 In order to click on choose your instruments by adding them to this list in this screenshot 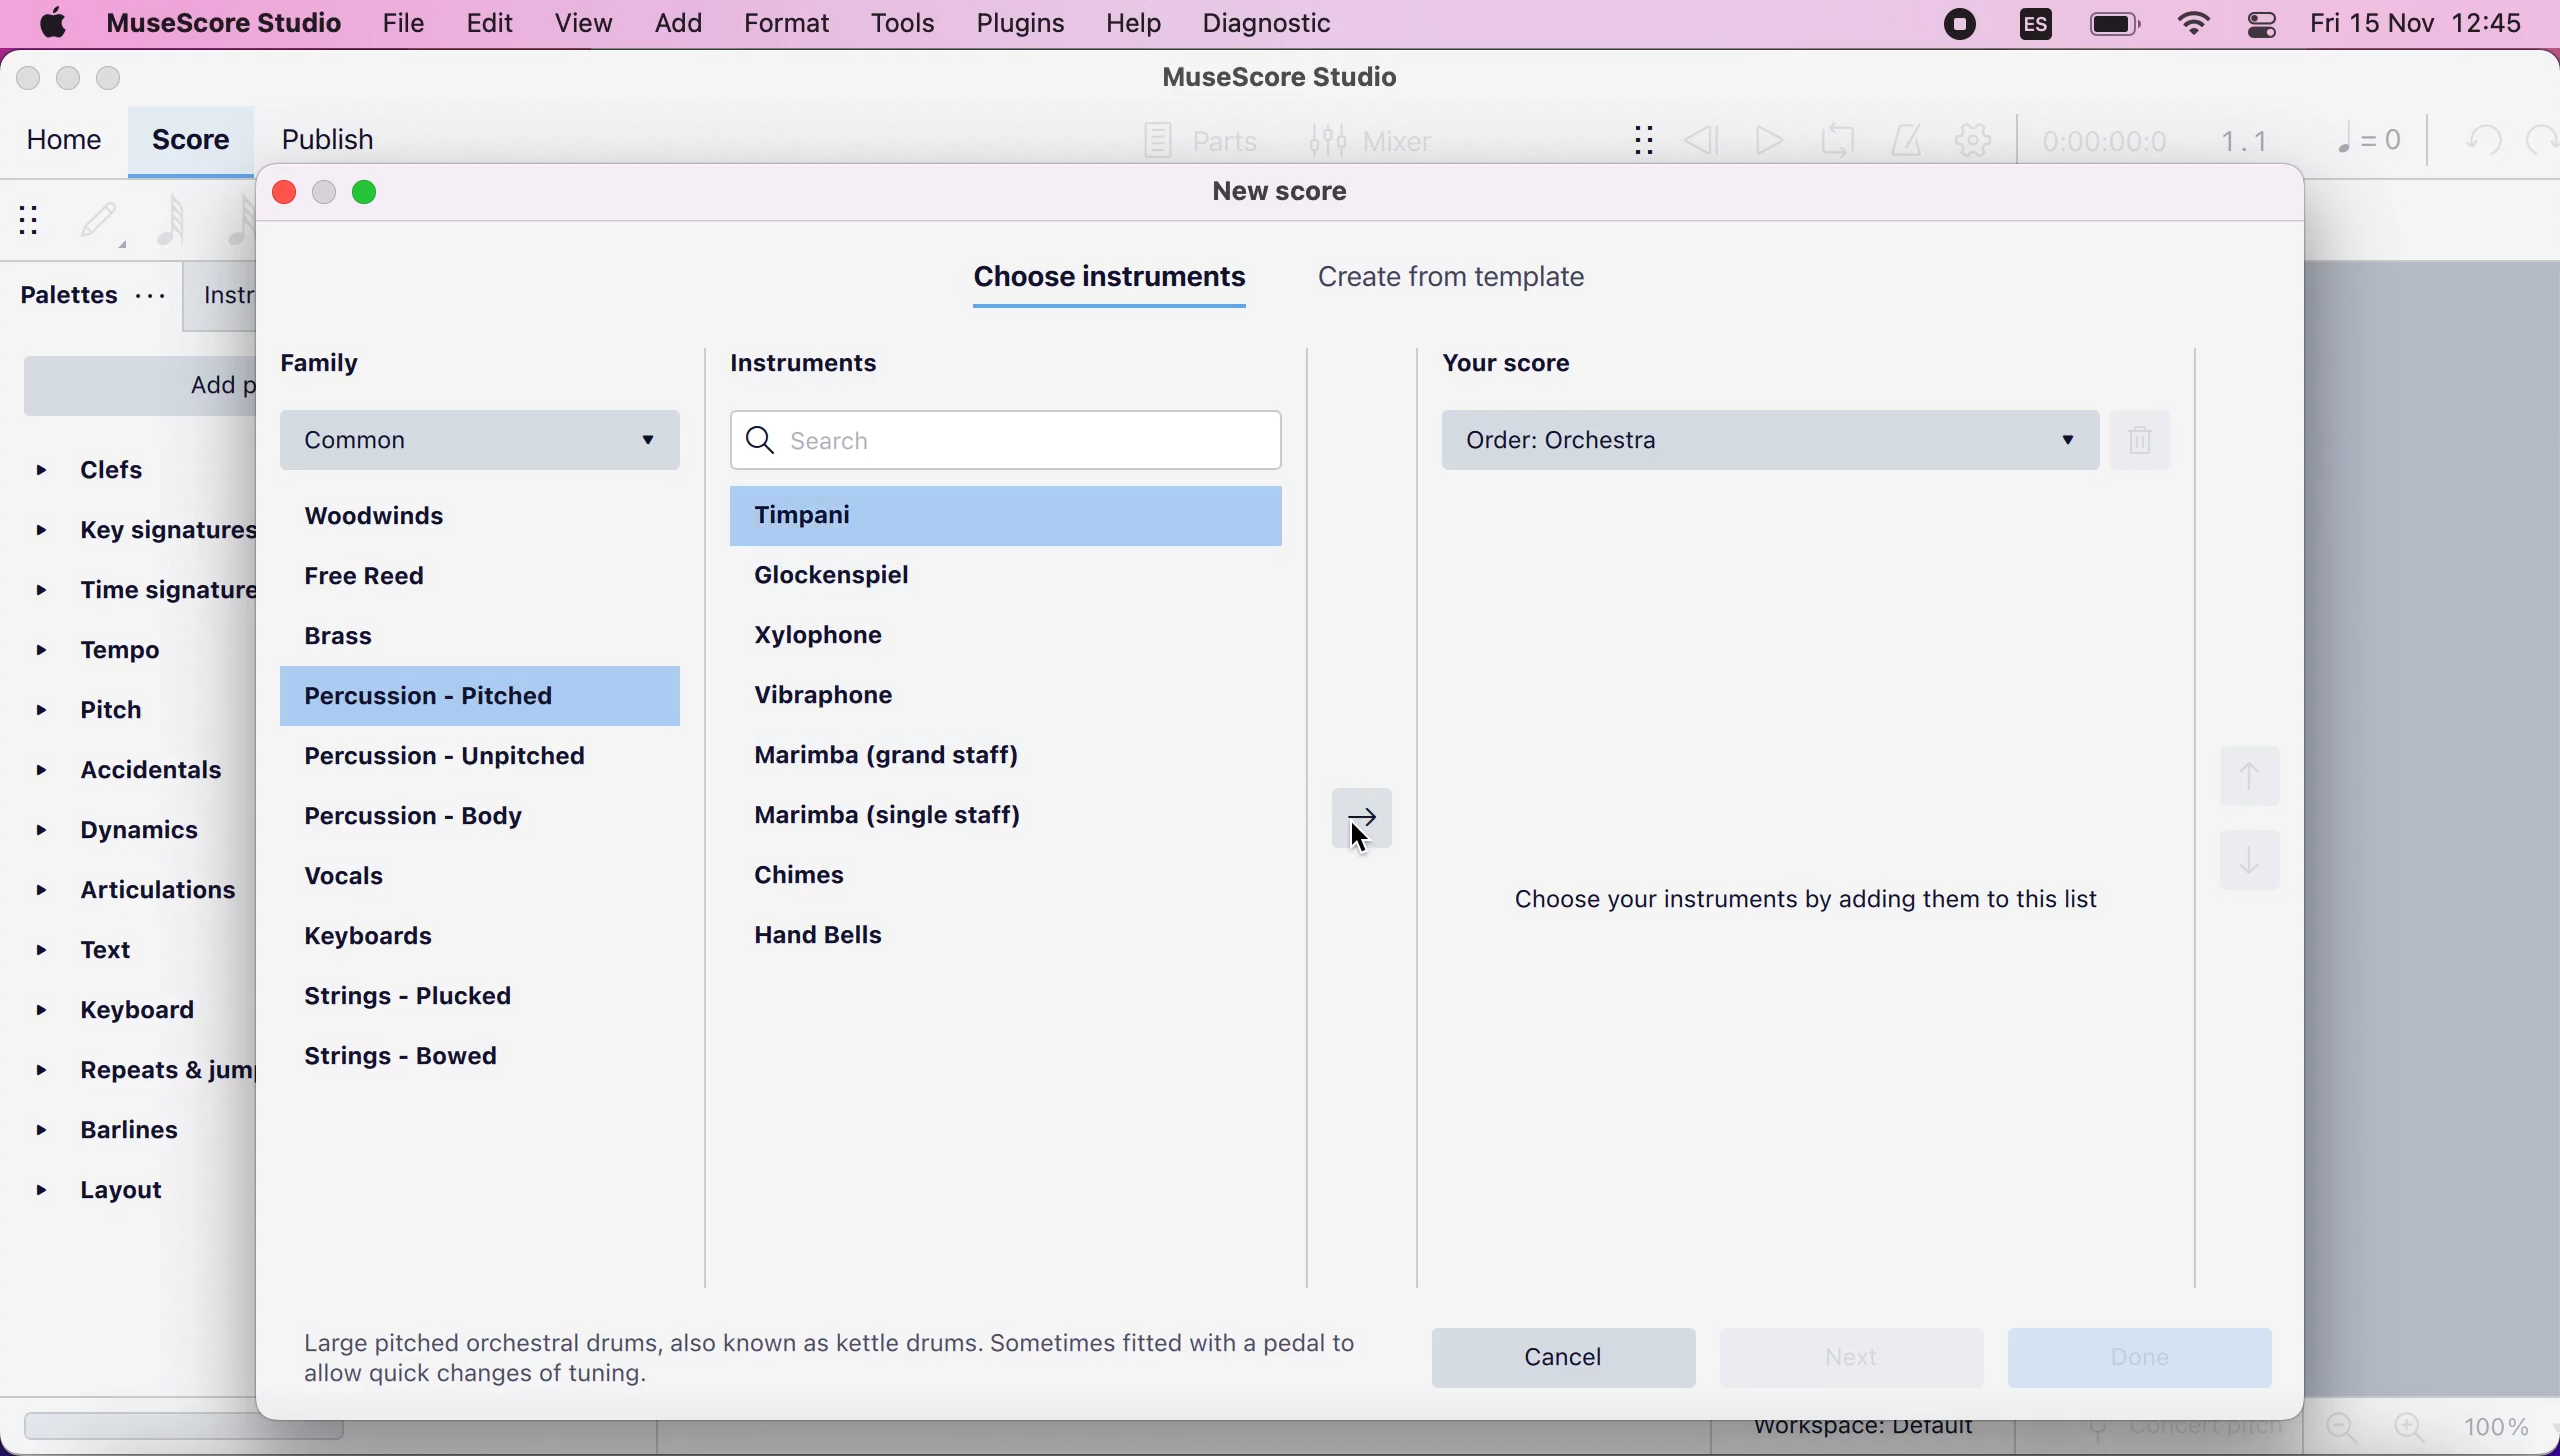, I will do `click(1822, 903)`.